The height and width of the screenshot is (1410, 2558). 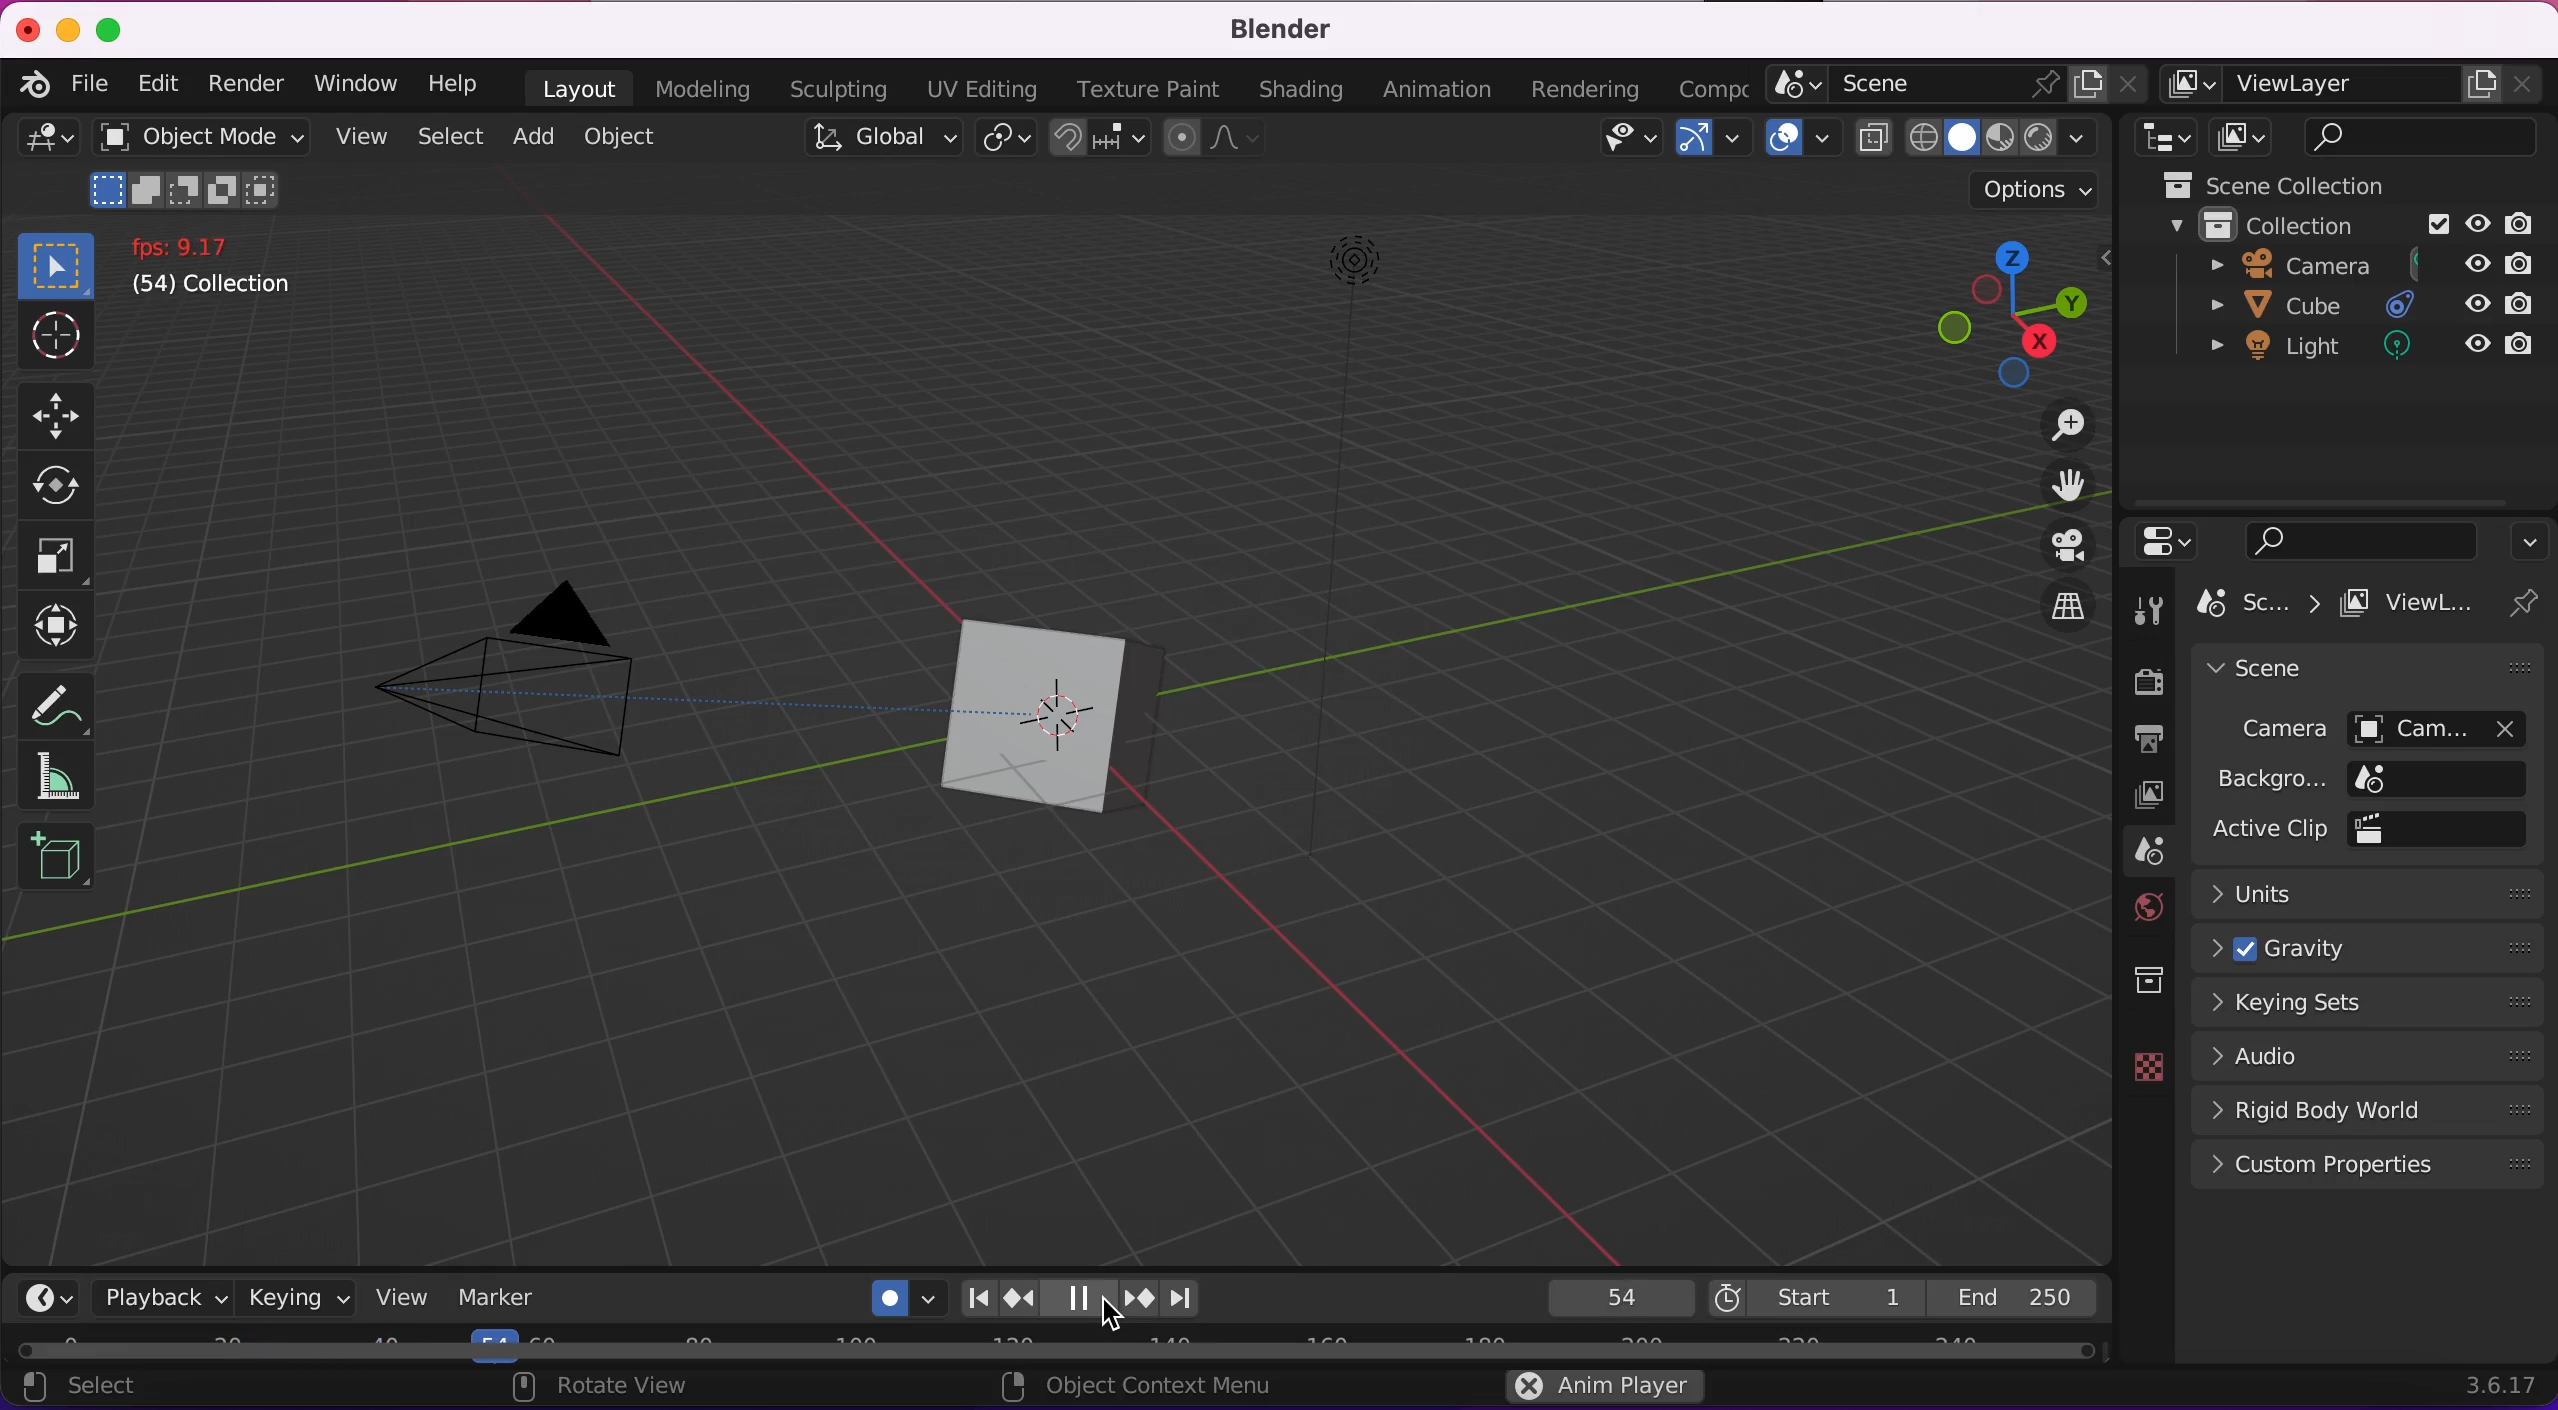 What do you see at coordinates (53, 623) in the screenshot?
I see `transform` at bounding box center [53, 623].